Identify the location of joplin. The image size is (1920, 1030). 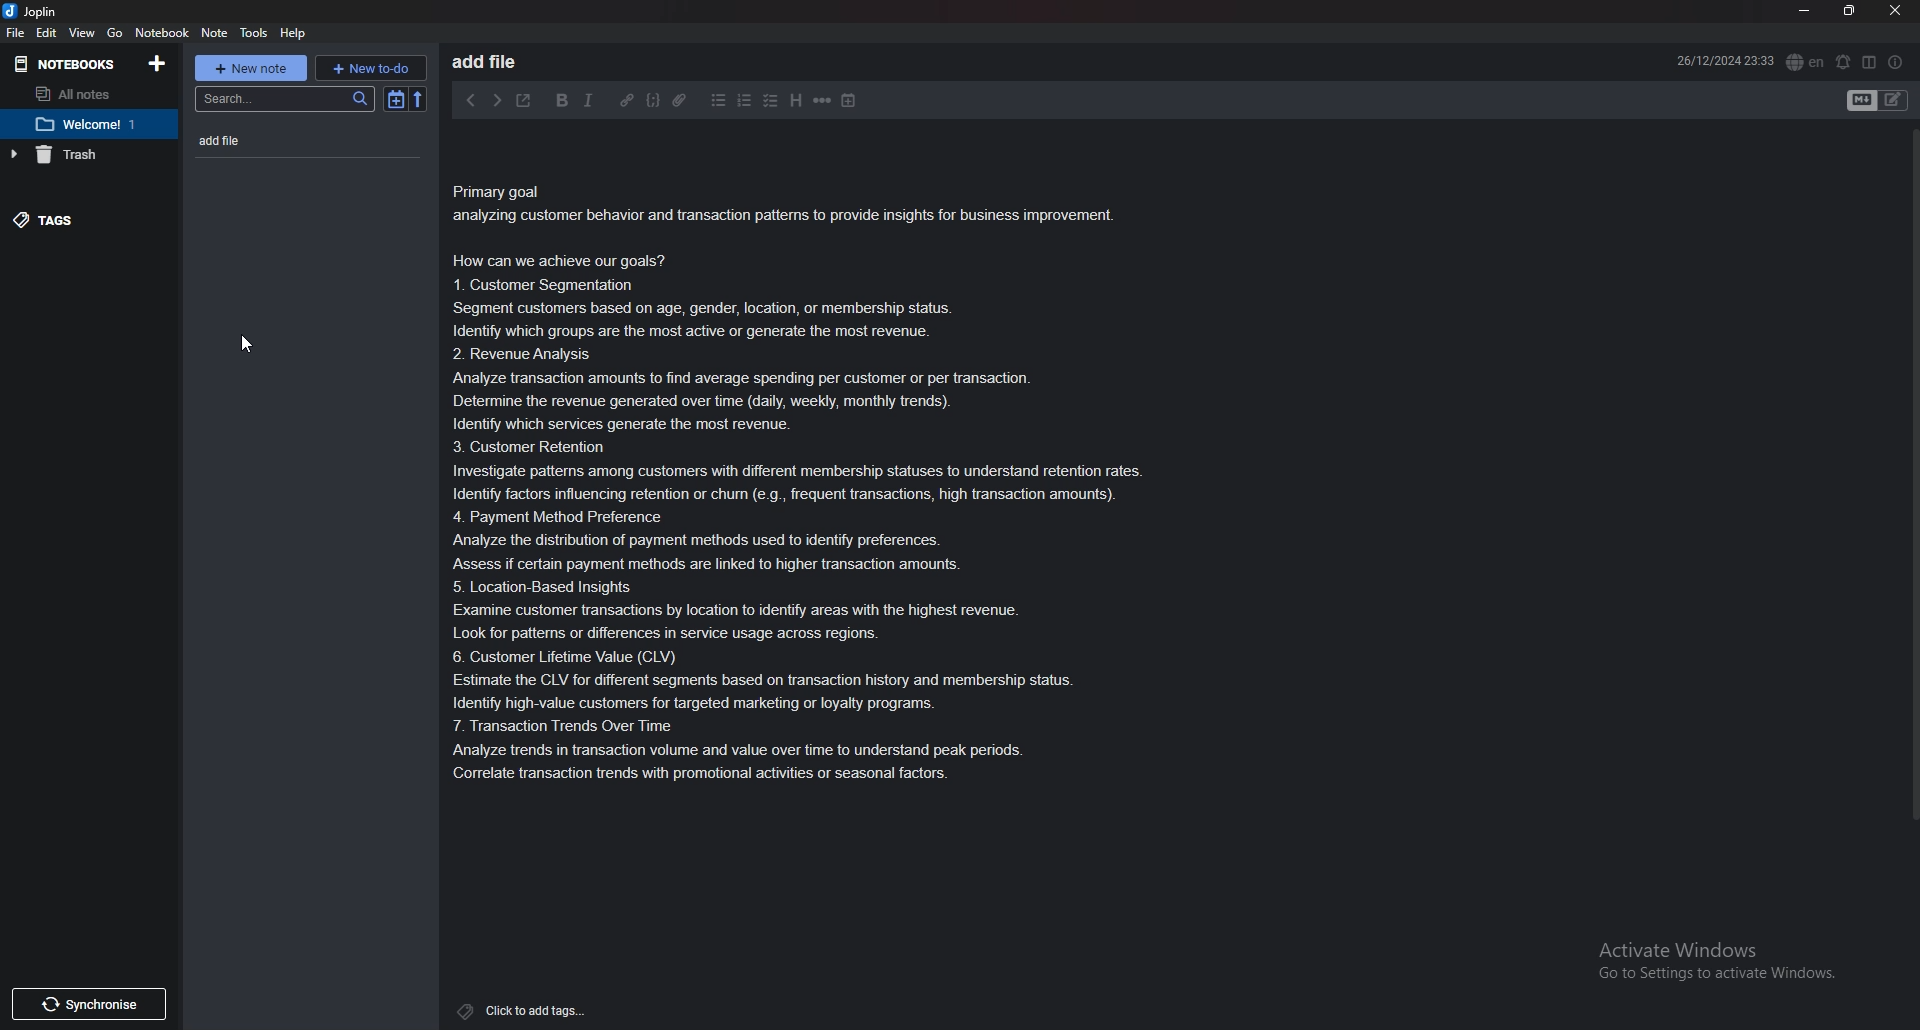
(35, 12).